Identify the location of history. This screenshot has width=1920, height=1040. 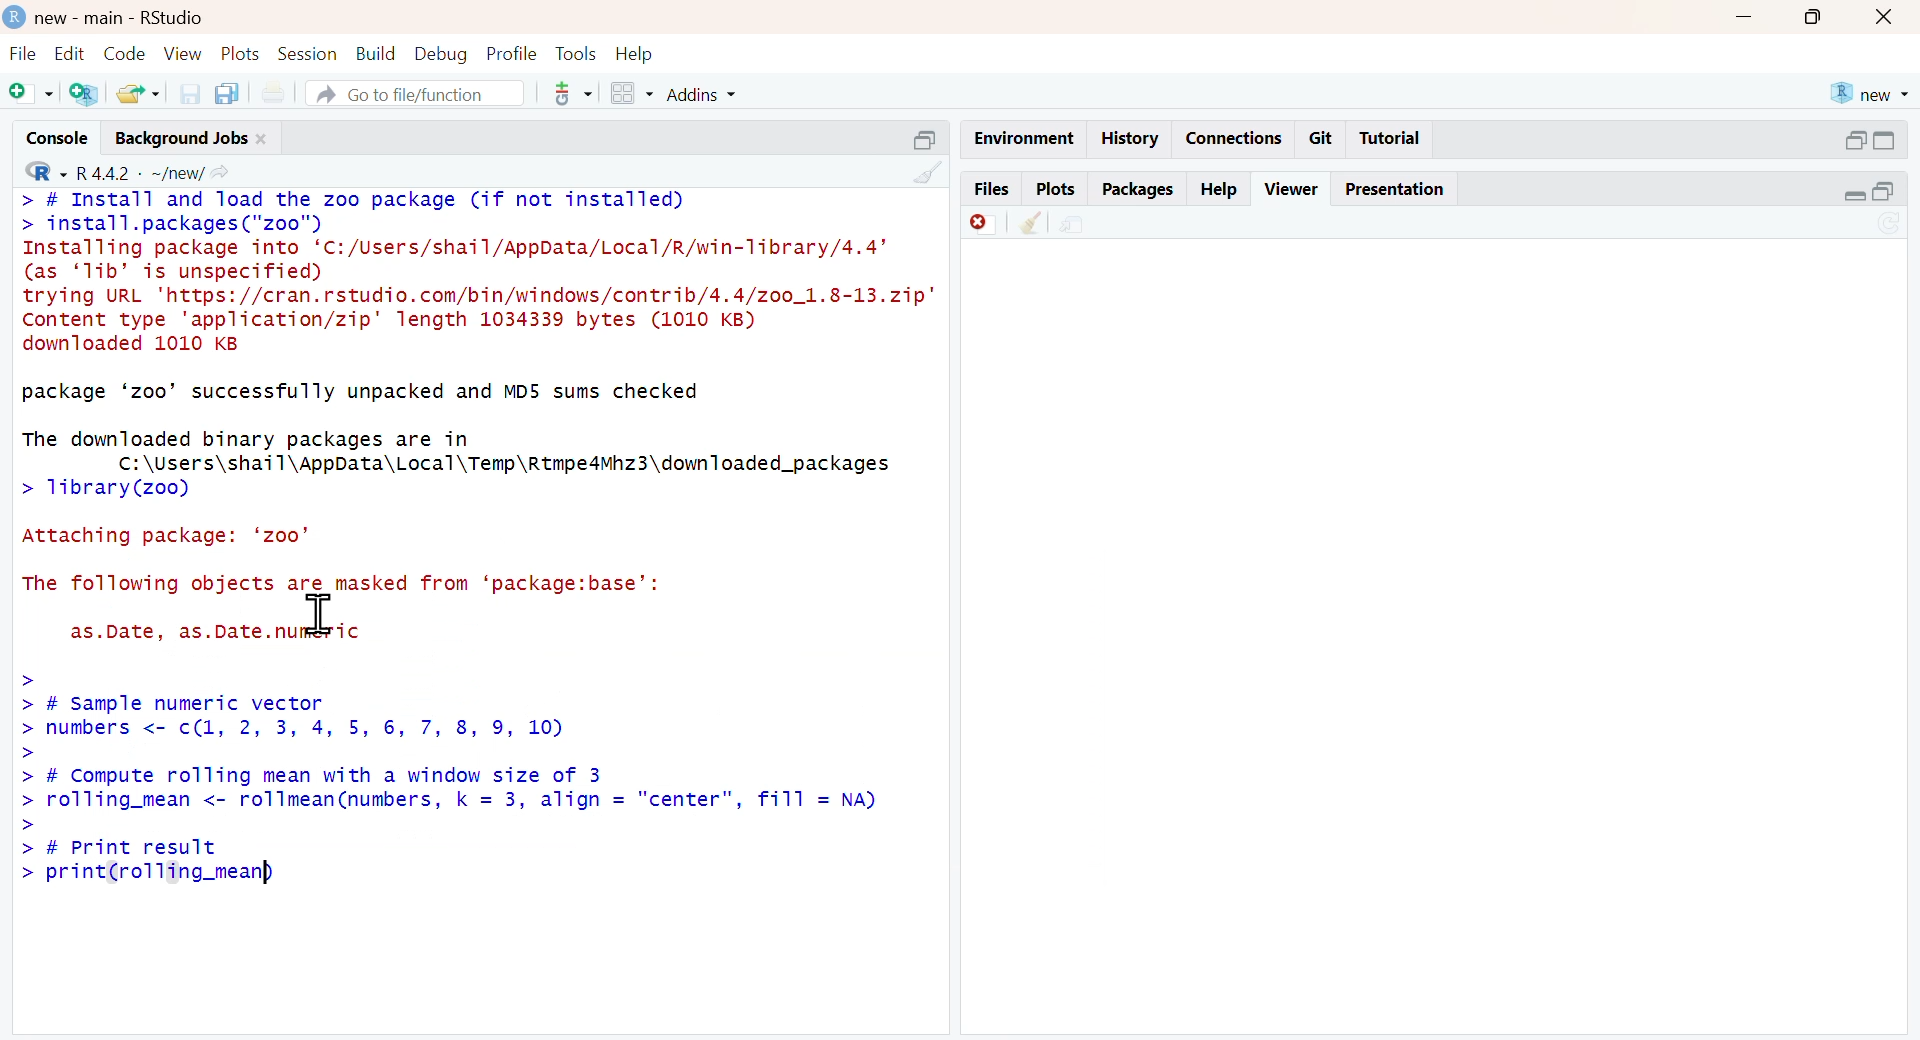
(1126, 140).